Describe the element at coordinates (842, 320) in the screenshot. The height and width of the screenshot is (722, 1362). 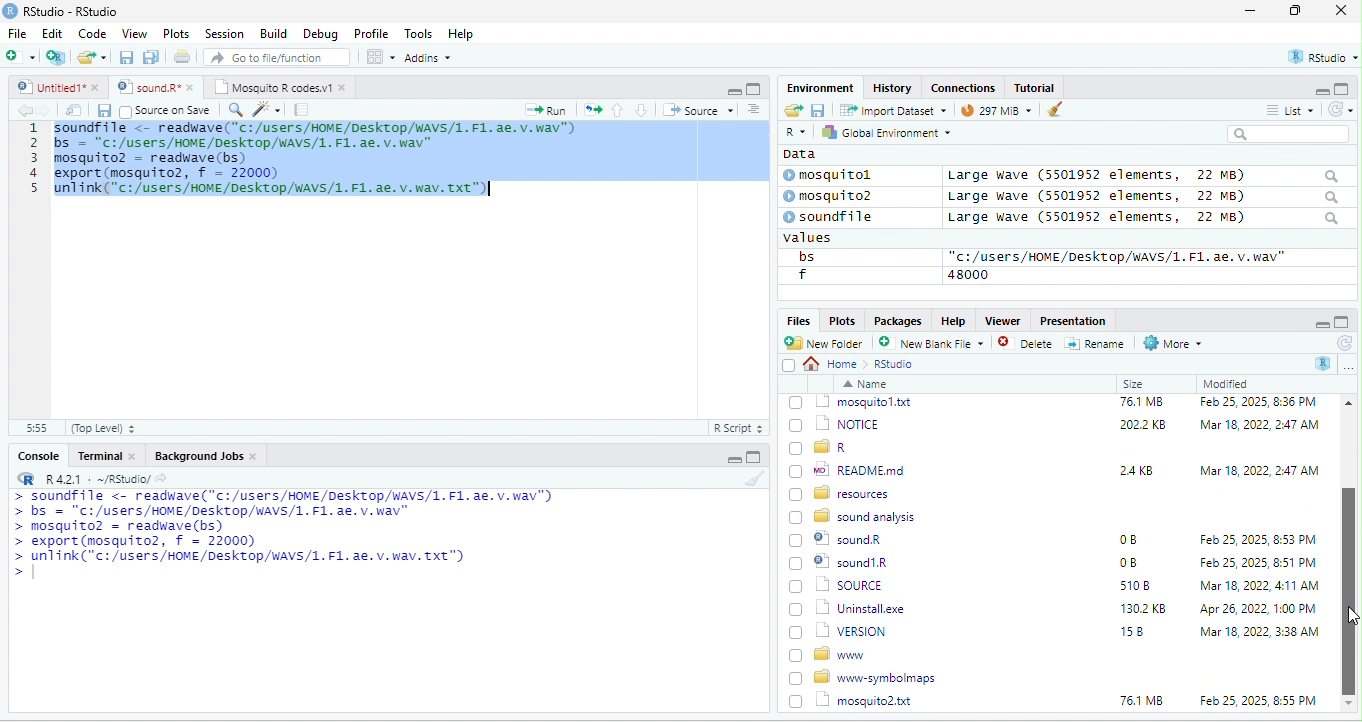
I see `Plots` at that location.